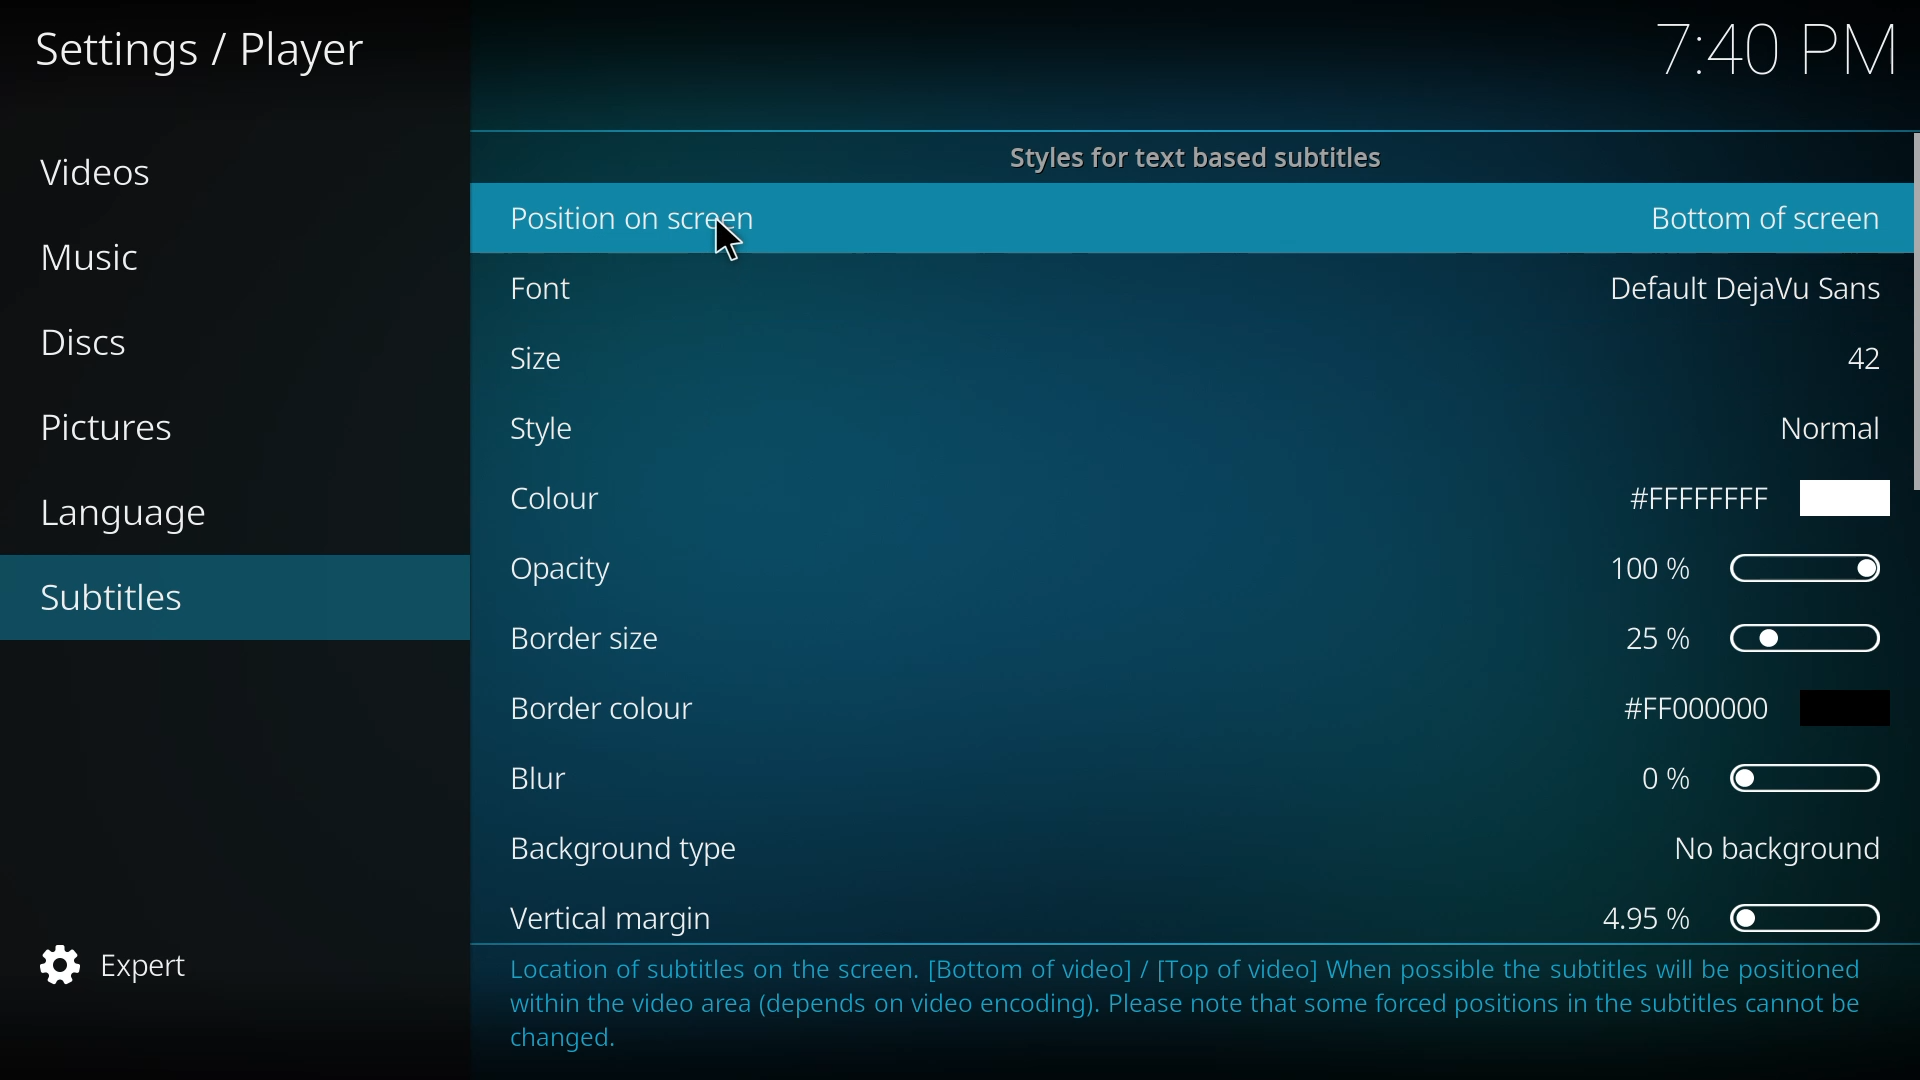 The image size is (1920, 1080). Describe the element at coordinates (550, 429) in the screenshot. I see `style` at that location.